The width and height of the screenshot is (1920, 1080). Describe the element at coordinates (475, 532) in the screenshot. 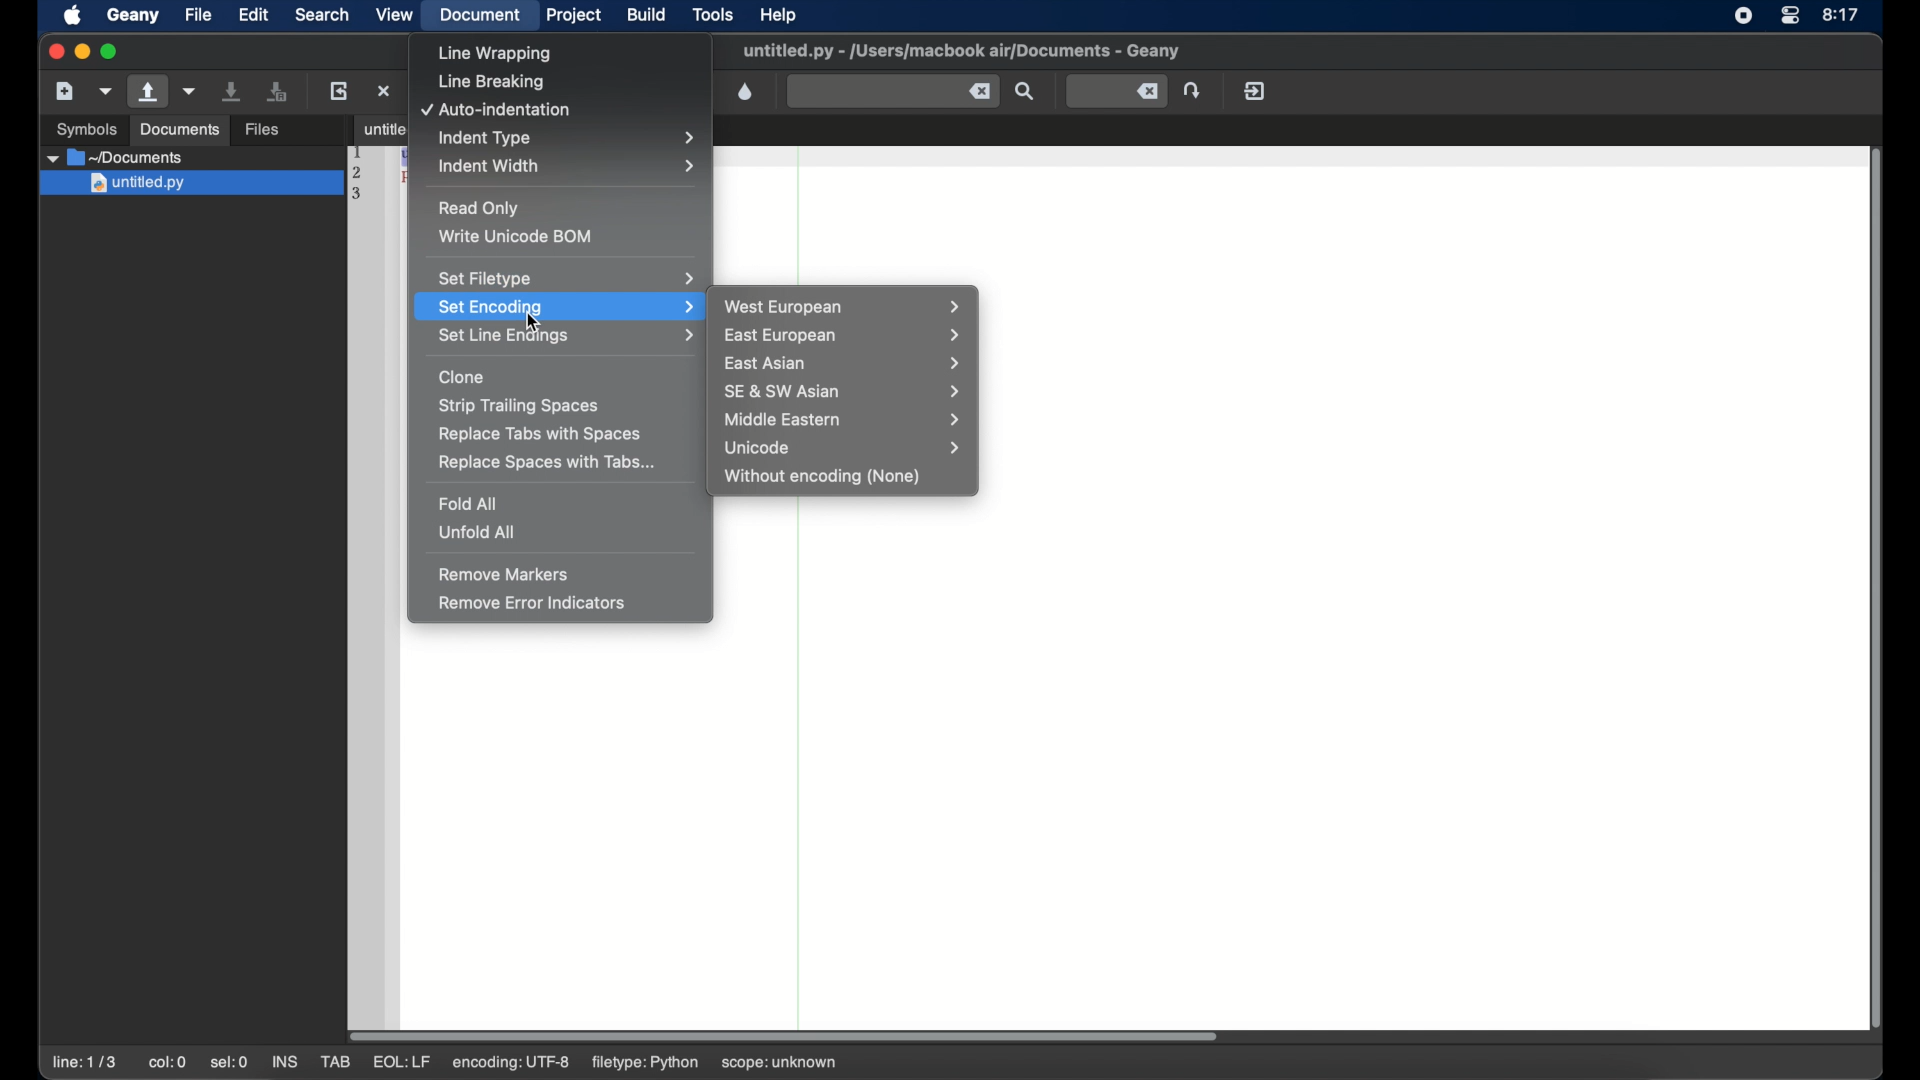

I see `unfold all` at that location.